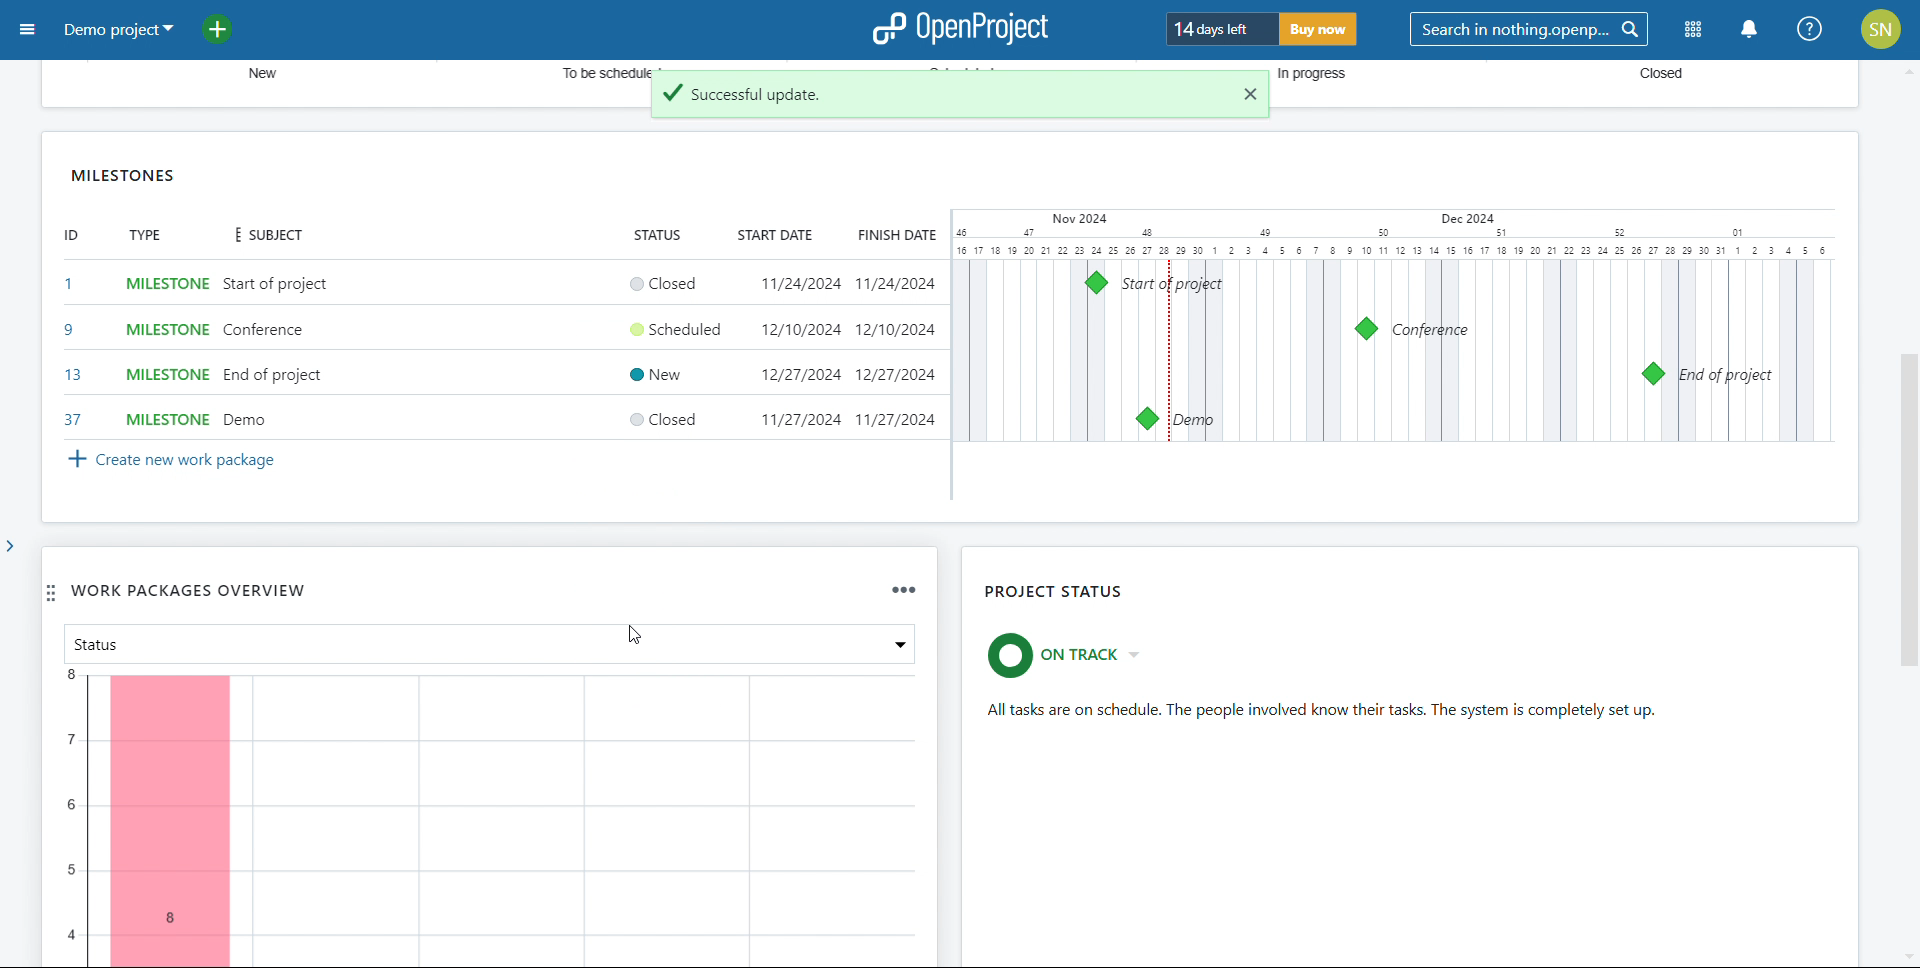 This screenshot has height=968, width=1920. Describe the element at coordinates (69, 236) in the screenshot. I see `id` at that location.